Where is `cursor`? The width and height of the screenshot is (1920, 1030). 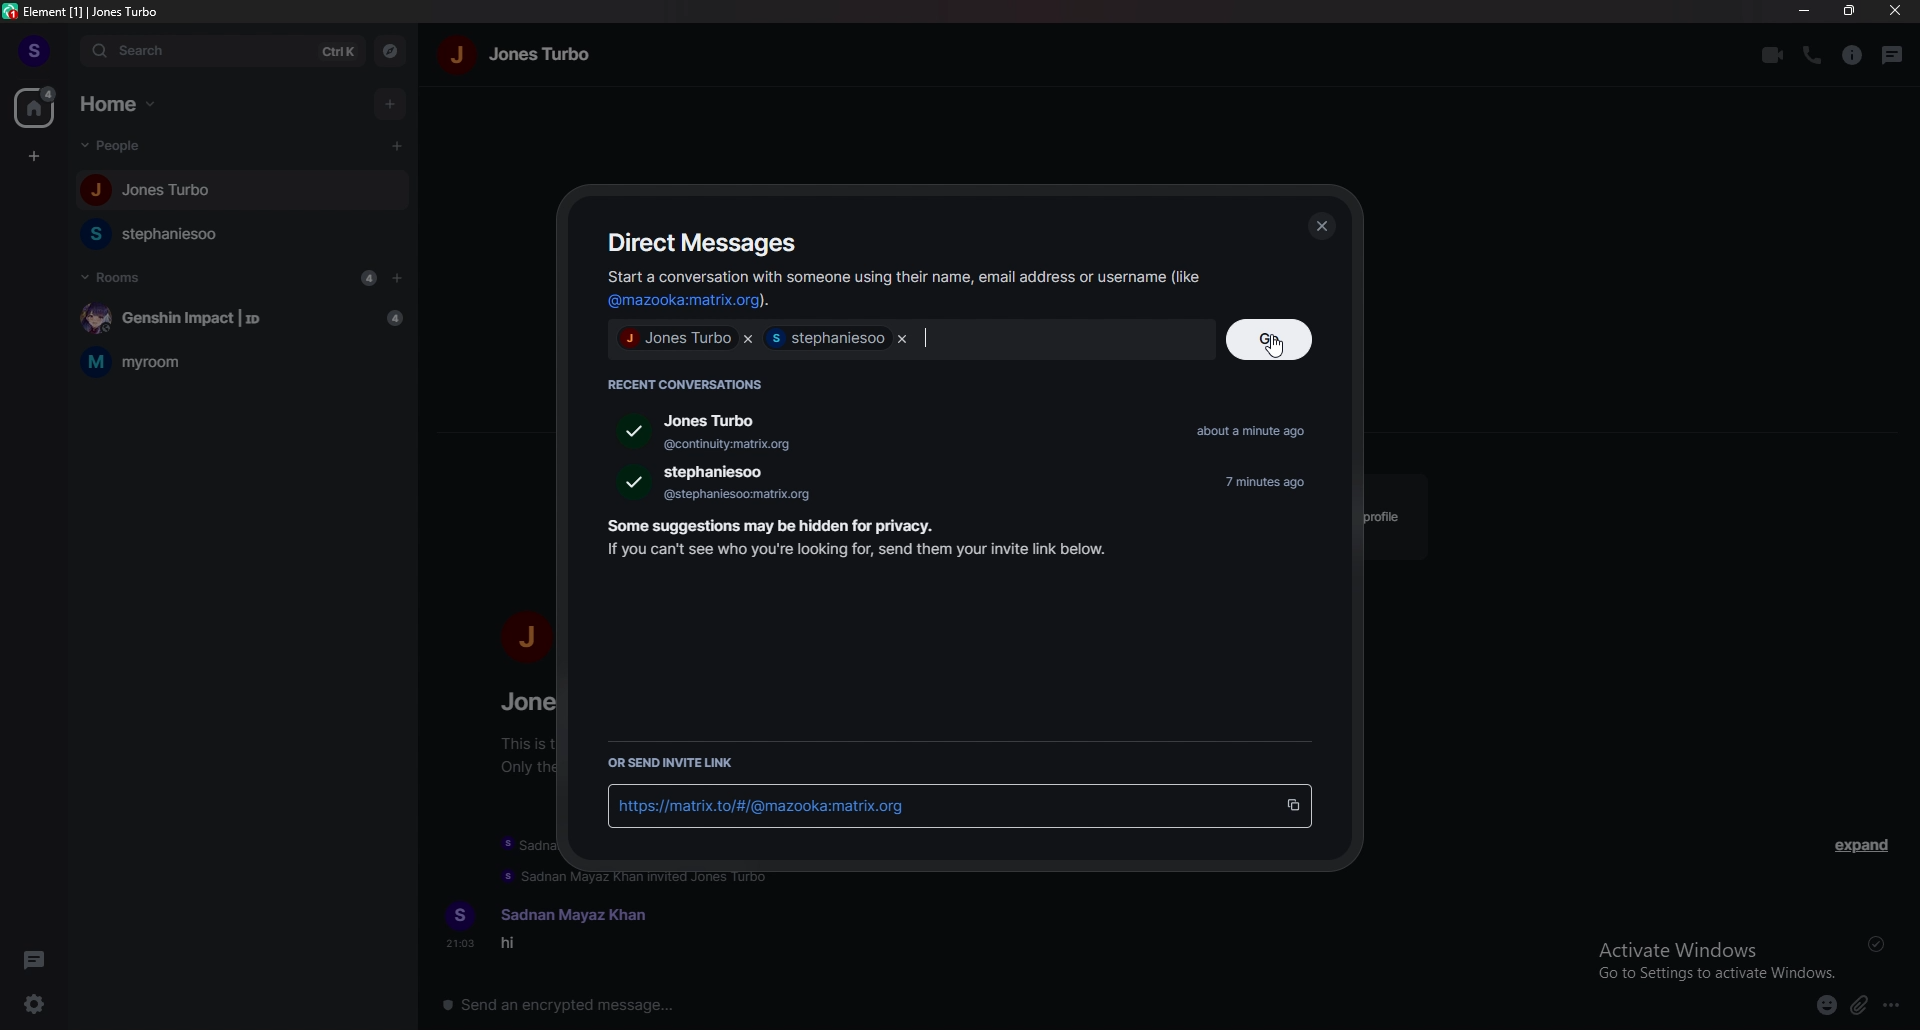 cursor is located at coordinates (394, 146).